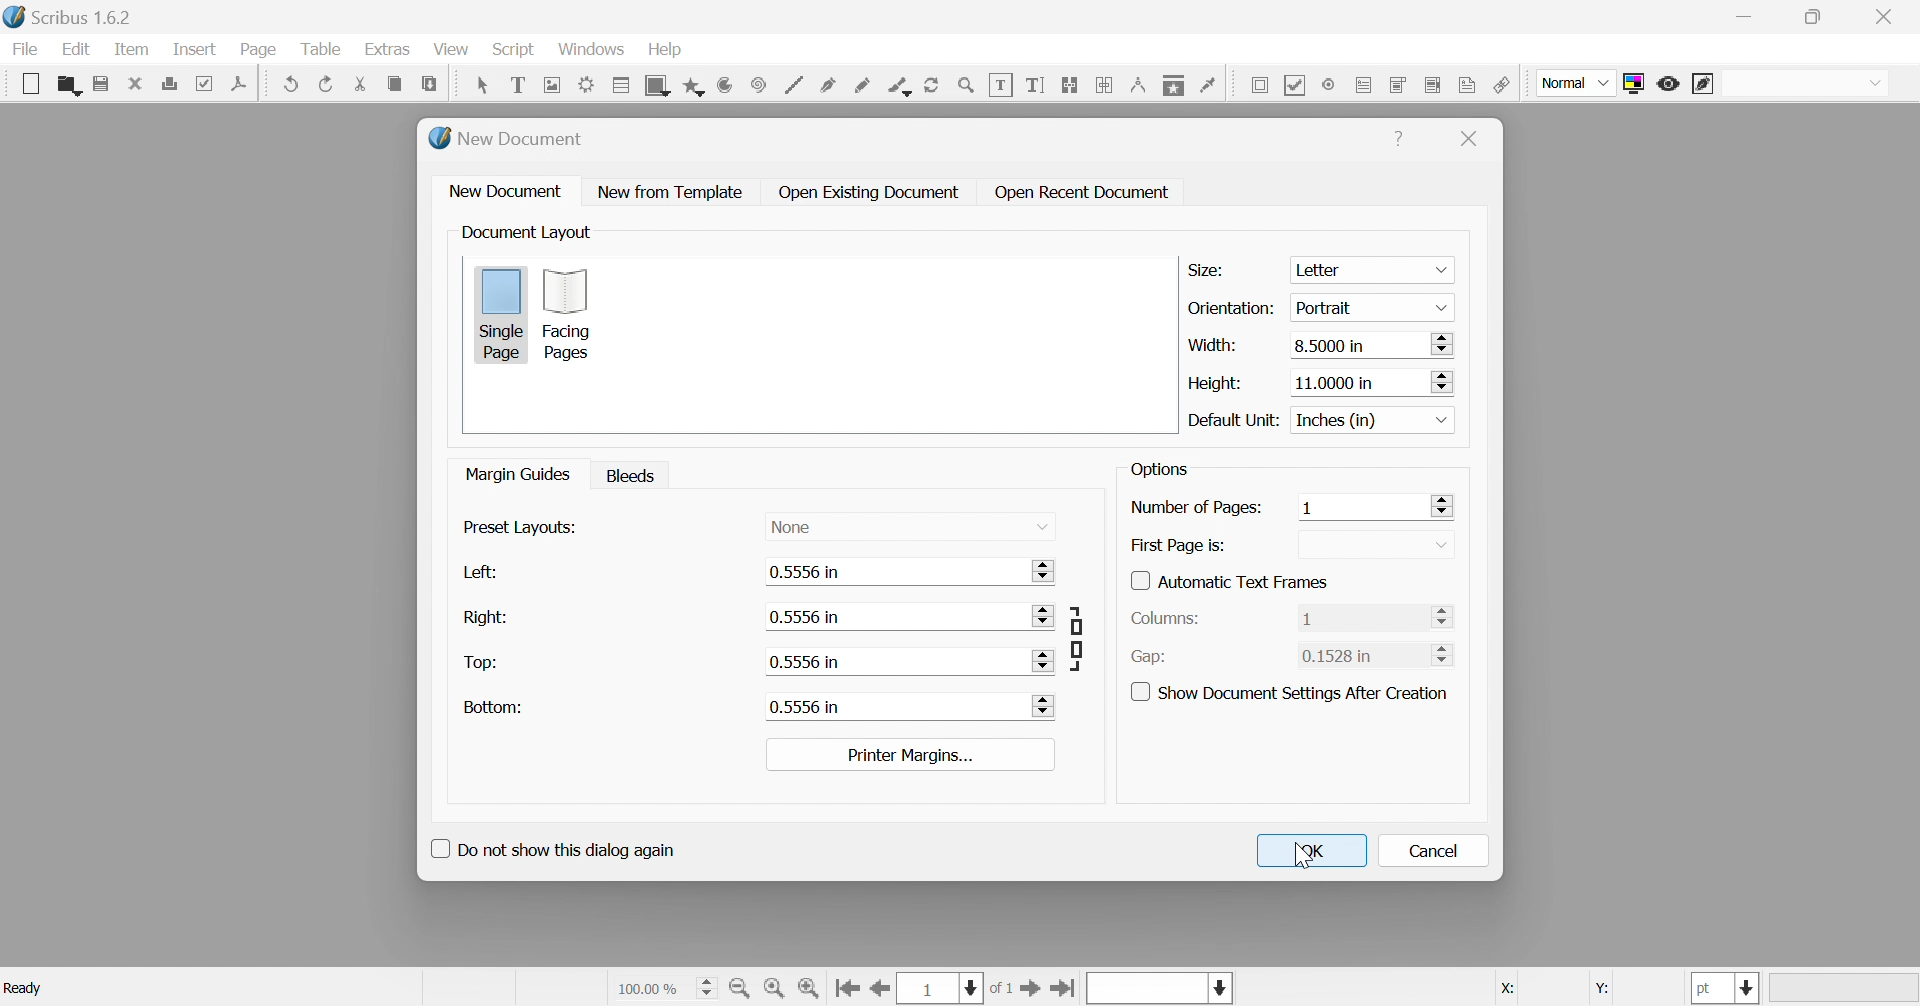 The image size is (1920, 1006). I want to click on rotate item, so click(930, 85).